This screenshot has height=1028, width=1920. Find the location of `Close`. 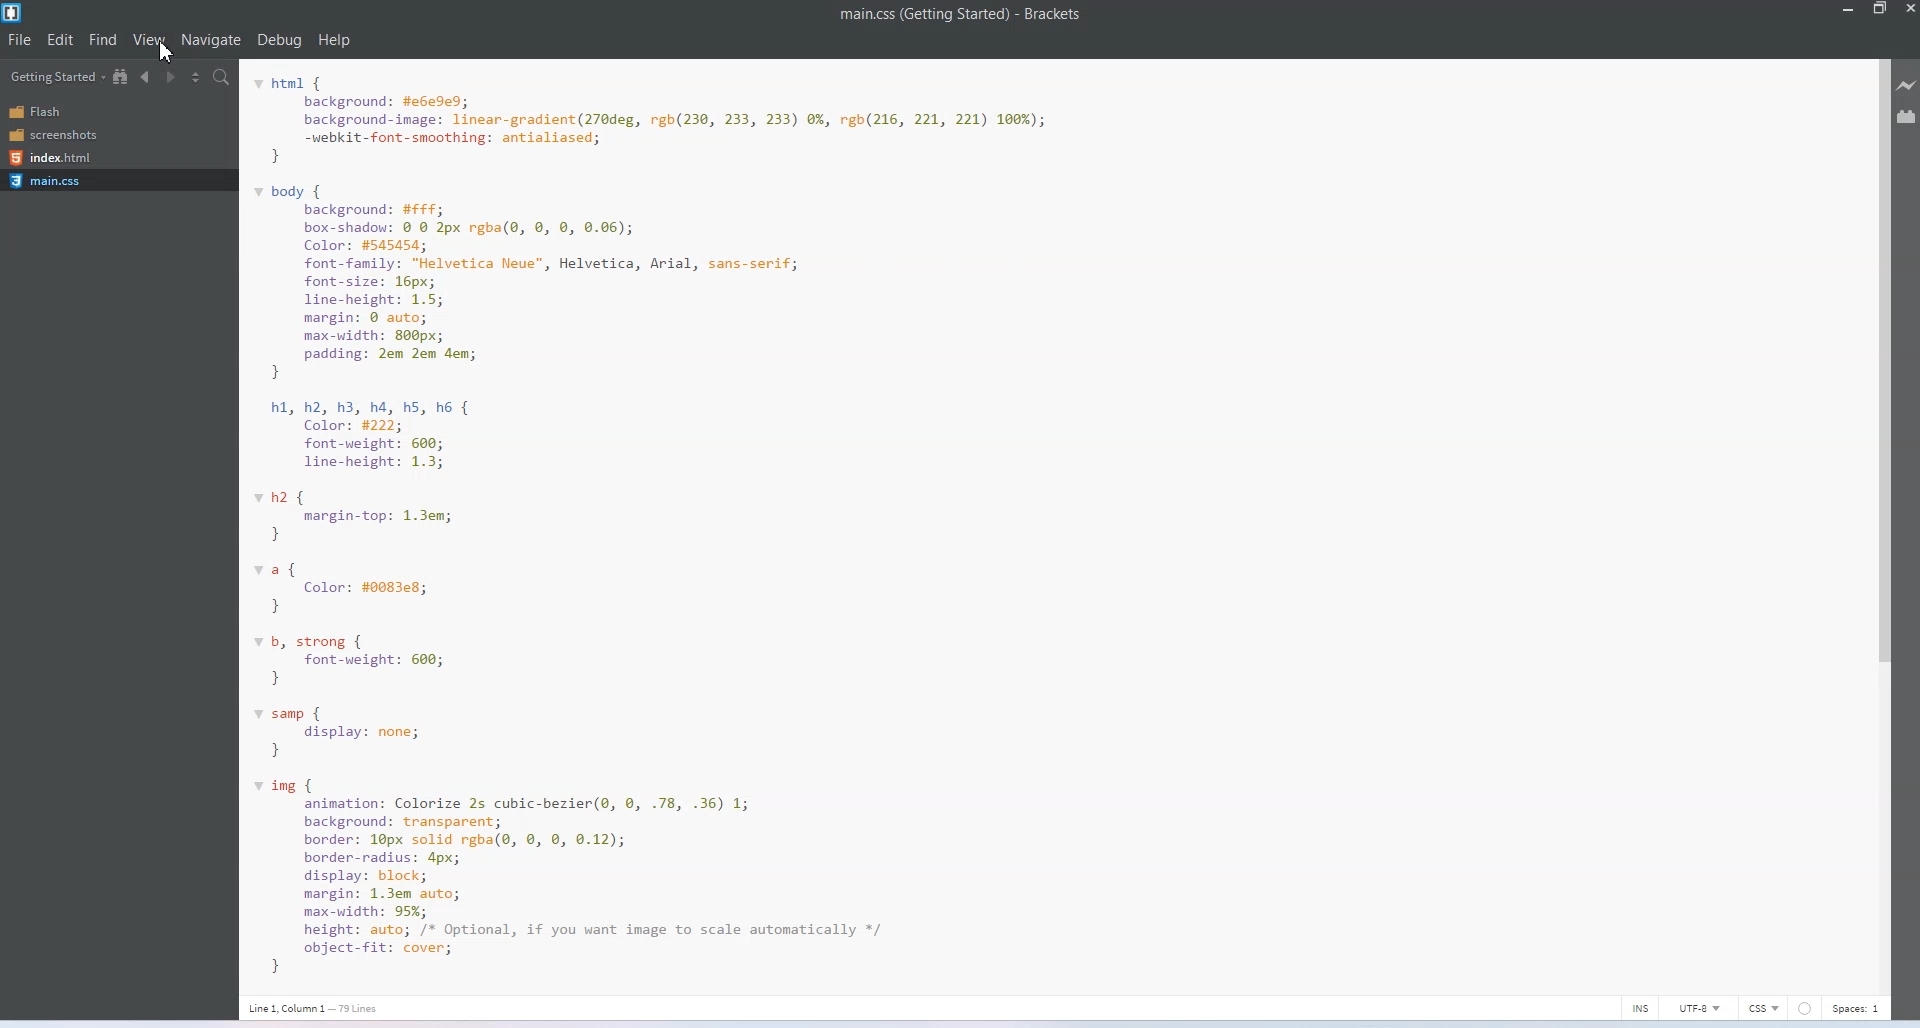

Close is located at coordinates (1908, 9).